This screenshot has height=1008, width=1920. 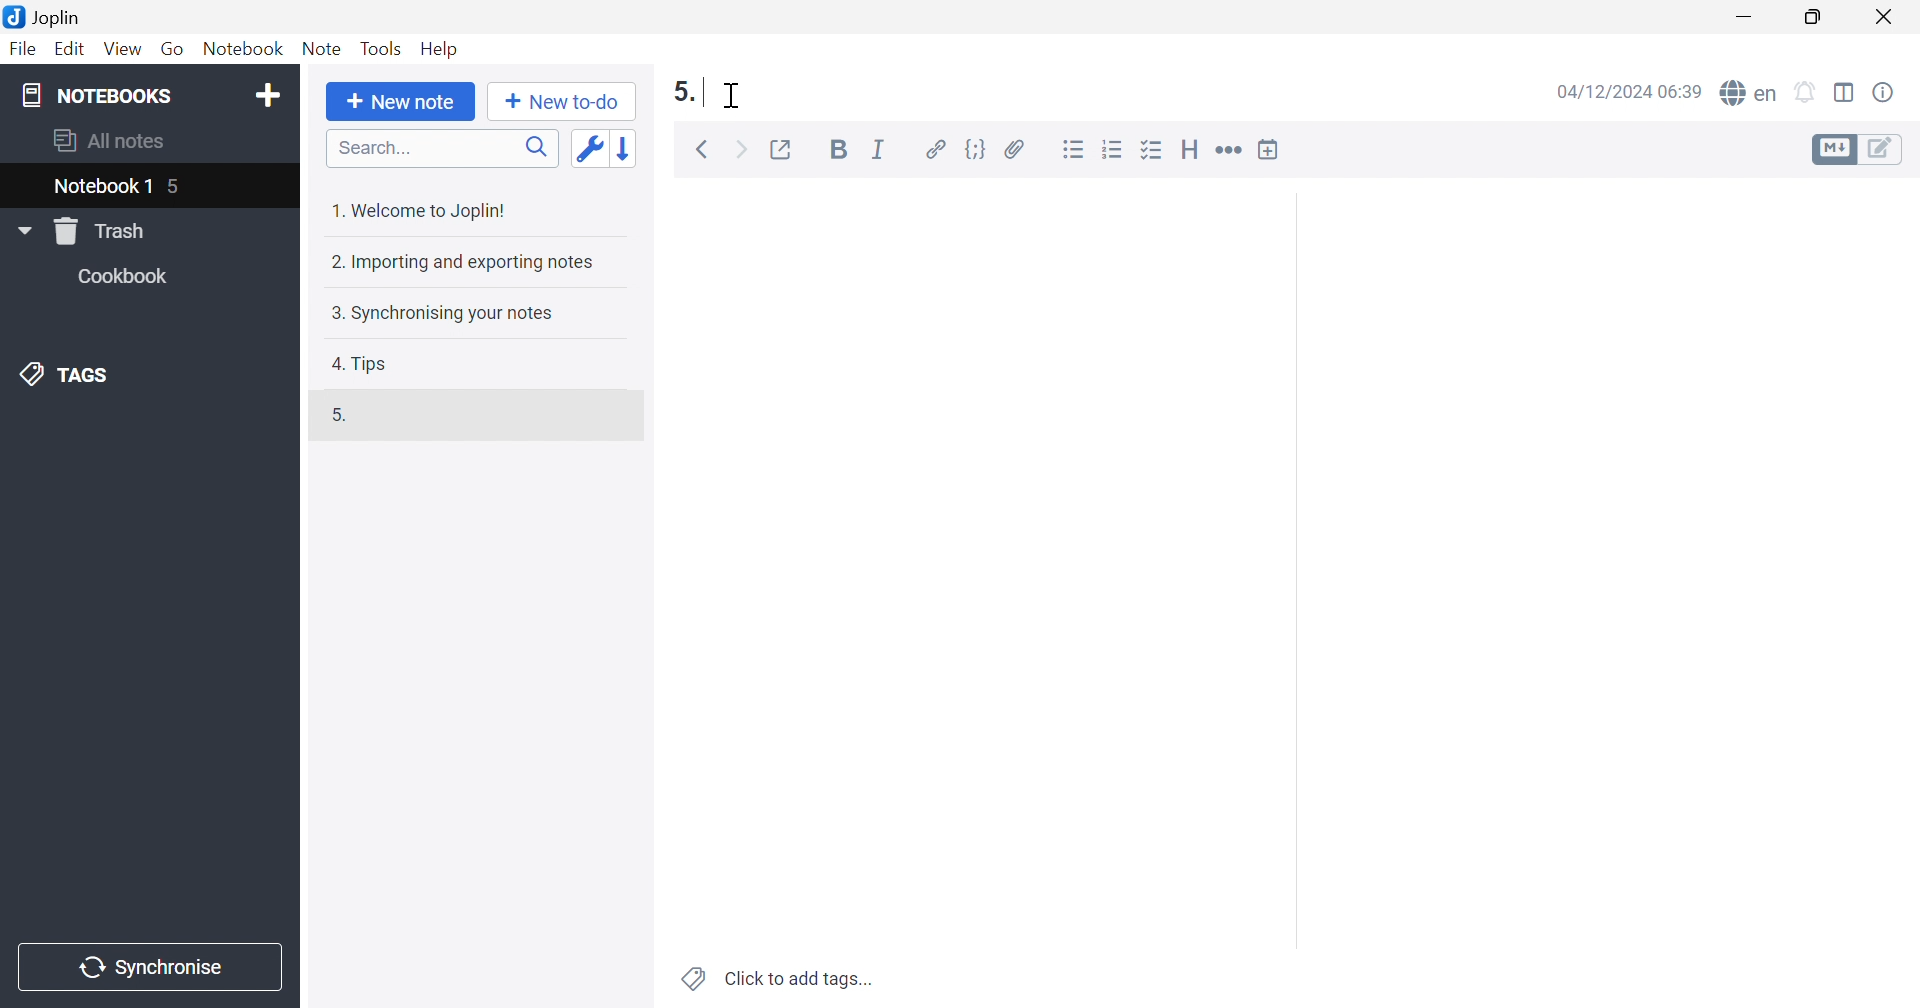 What do you see at coordinates (381, 48) in the screenshot?
I see `Tools` at bounding box center [381, 48].